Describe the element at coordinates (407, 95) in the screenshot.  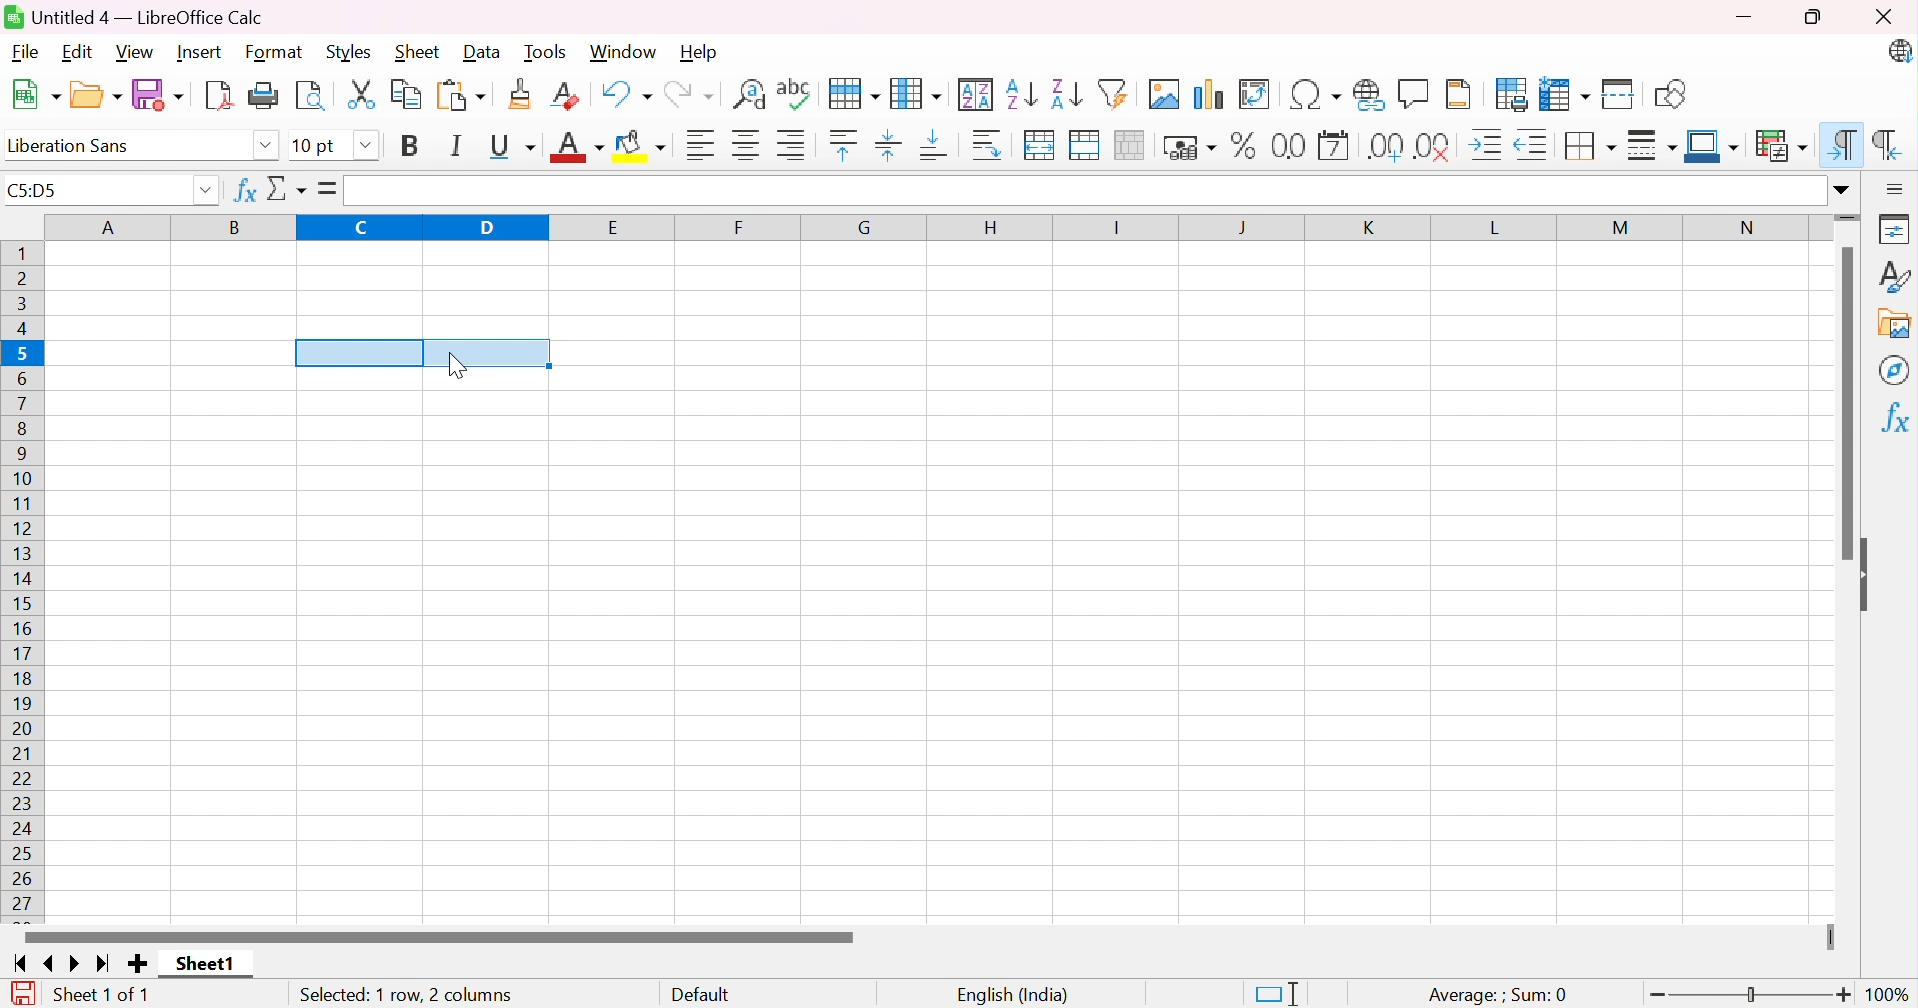
I see `Copy` at that location.